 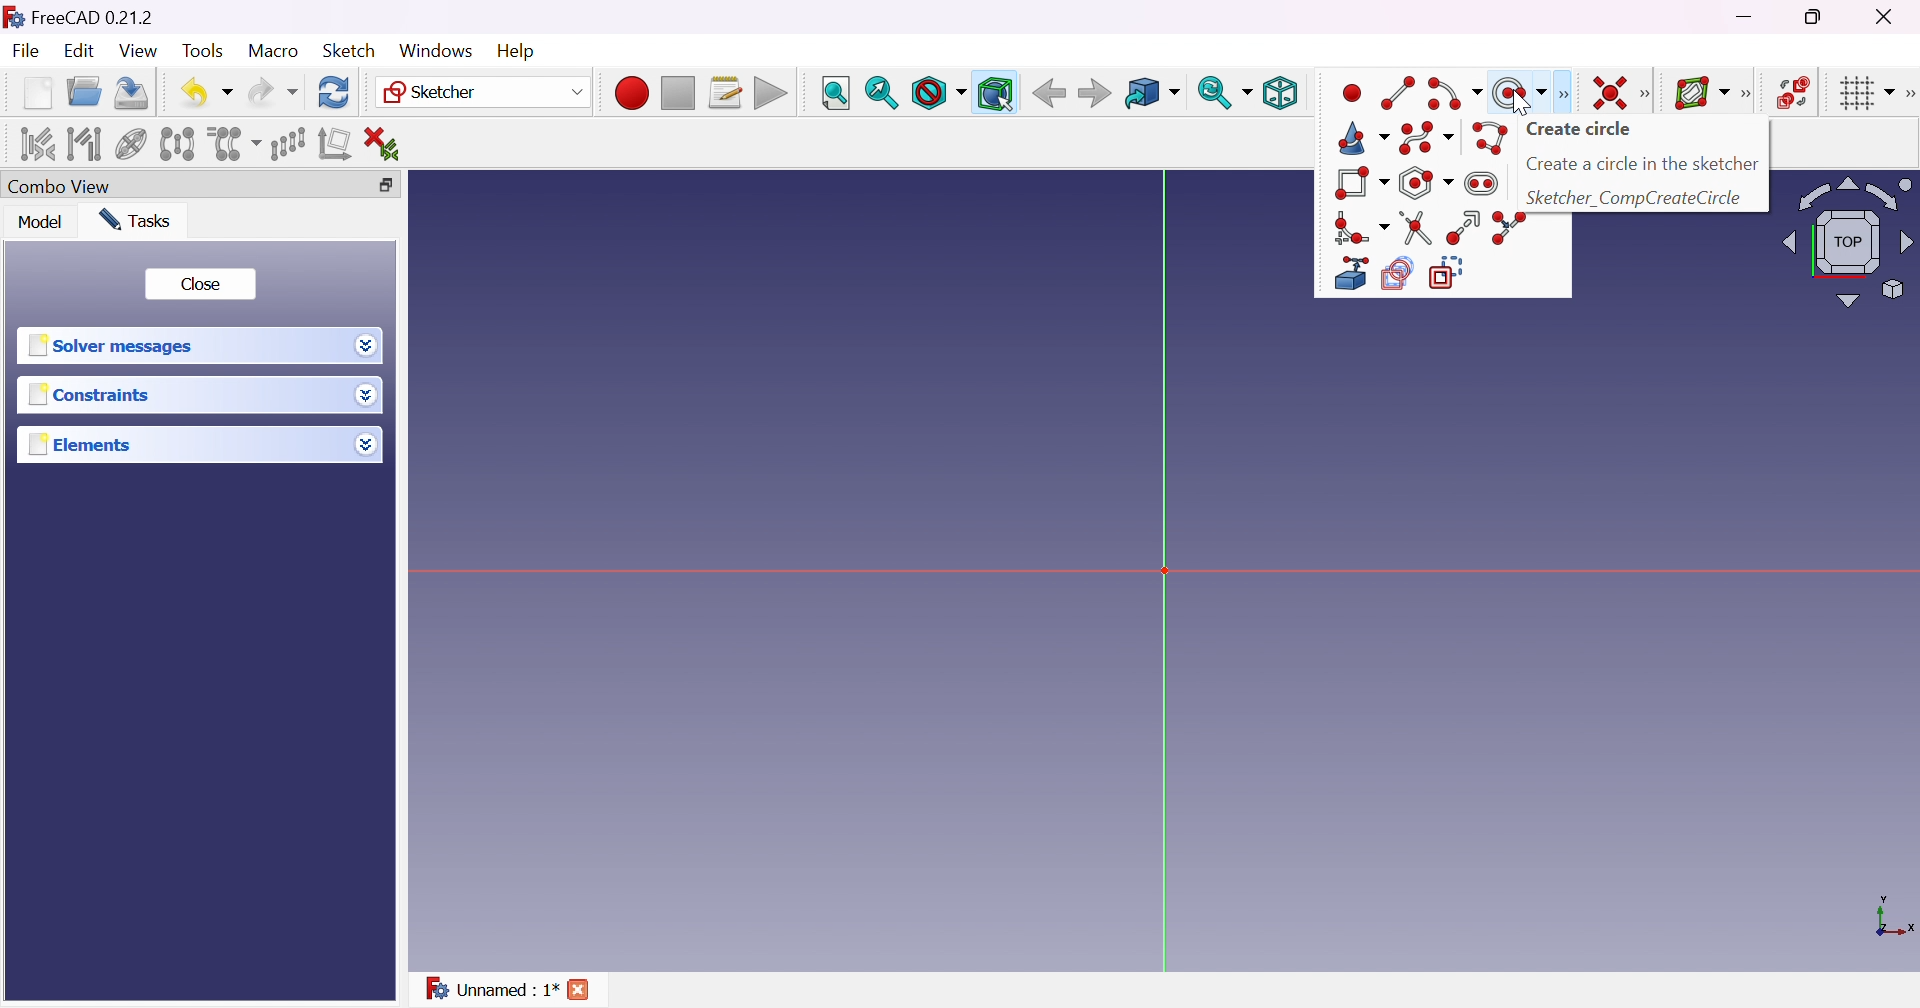 What do you see at coordinates (1360, 182) in the screenshot?
I see `Create rectangle` at bounding box center [1360, 182].